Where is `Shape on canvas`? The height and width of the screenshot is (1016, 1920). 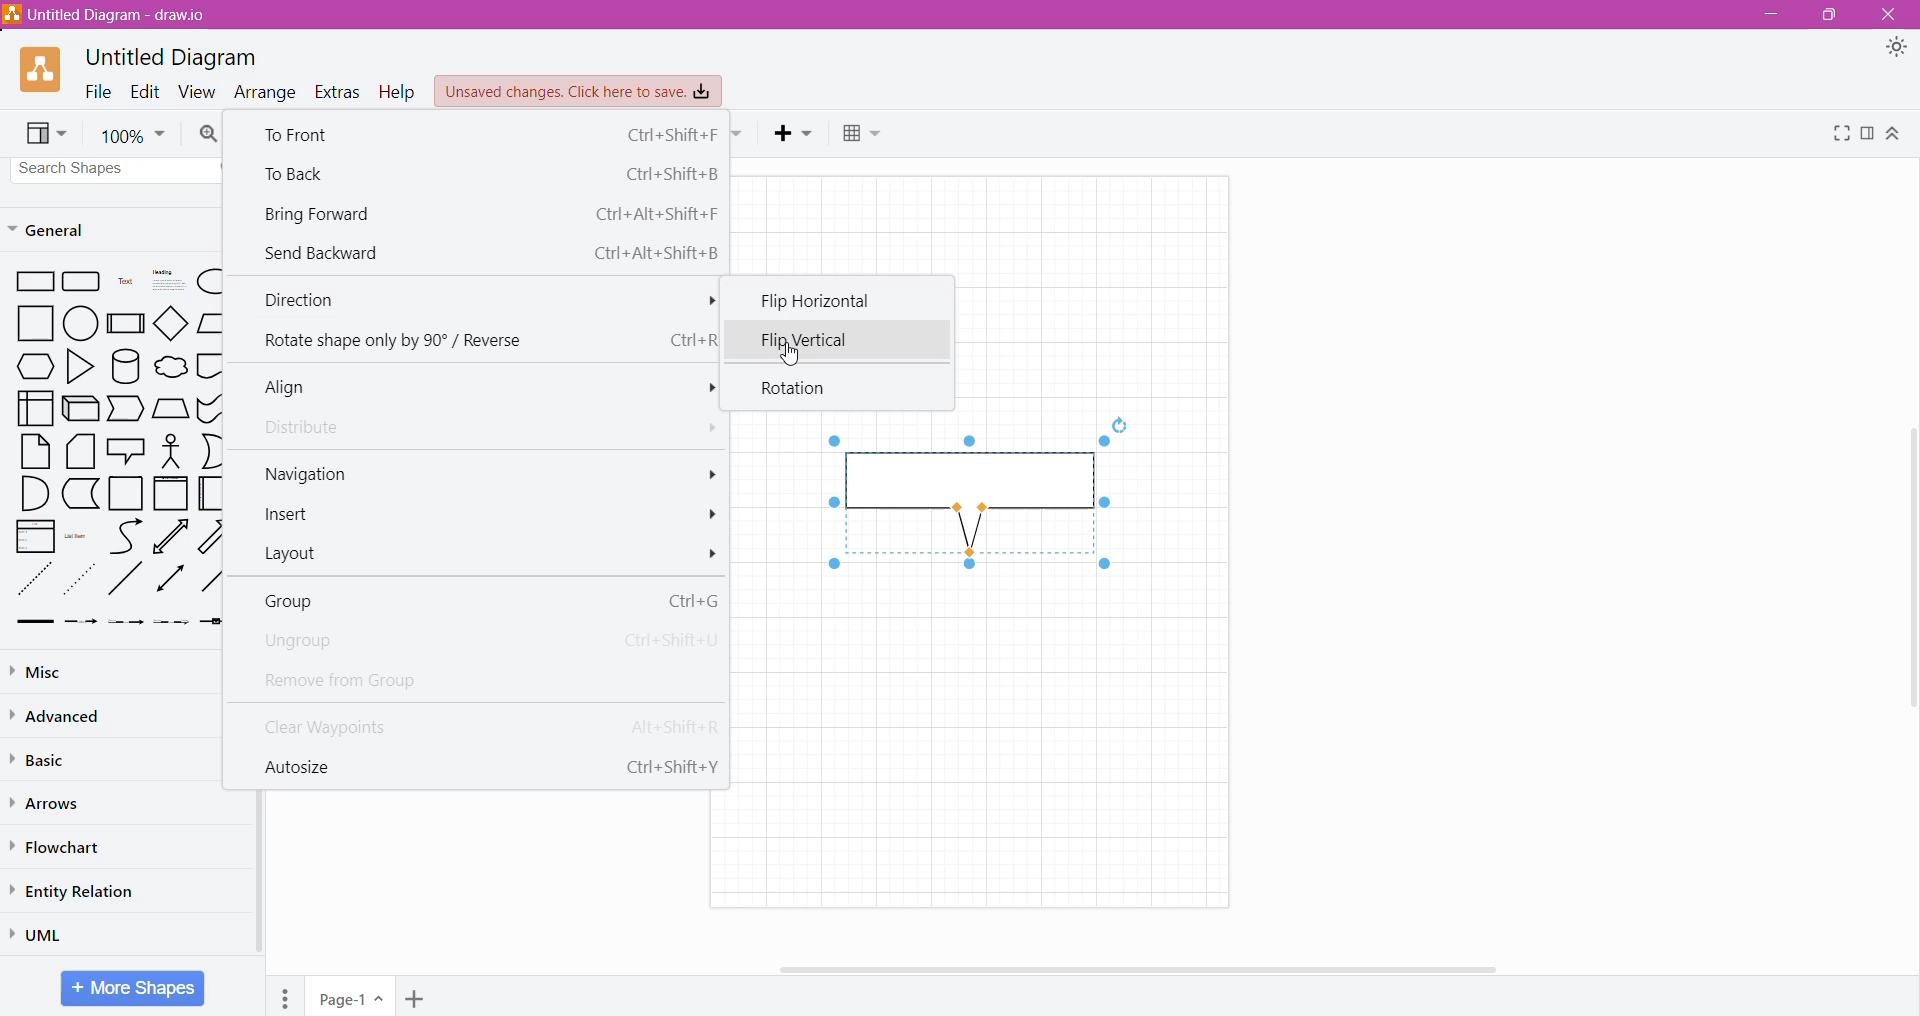
Shape on canvas is located at coordinates (967, 504).